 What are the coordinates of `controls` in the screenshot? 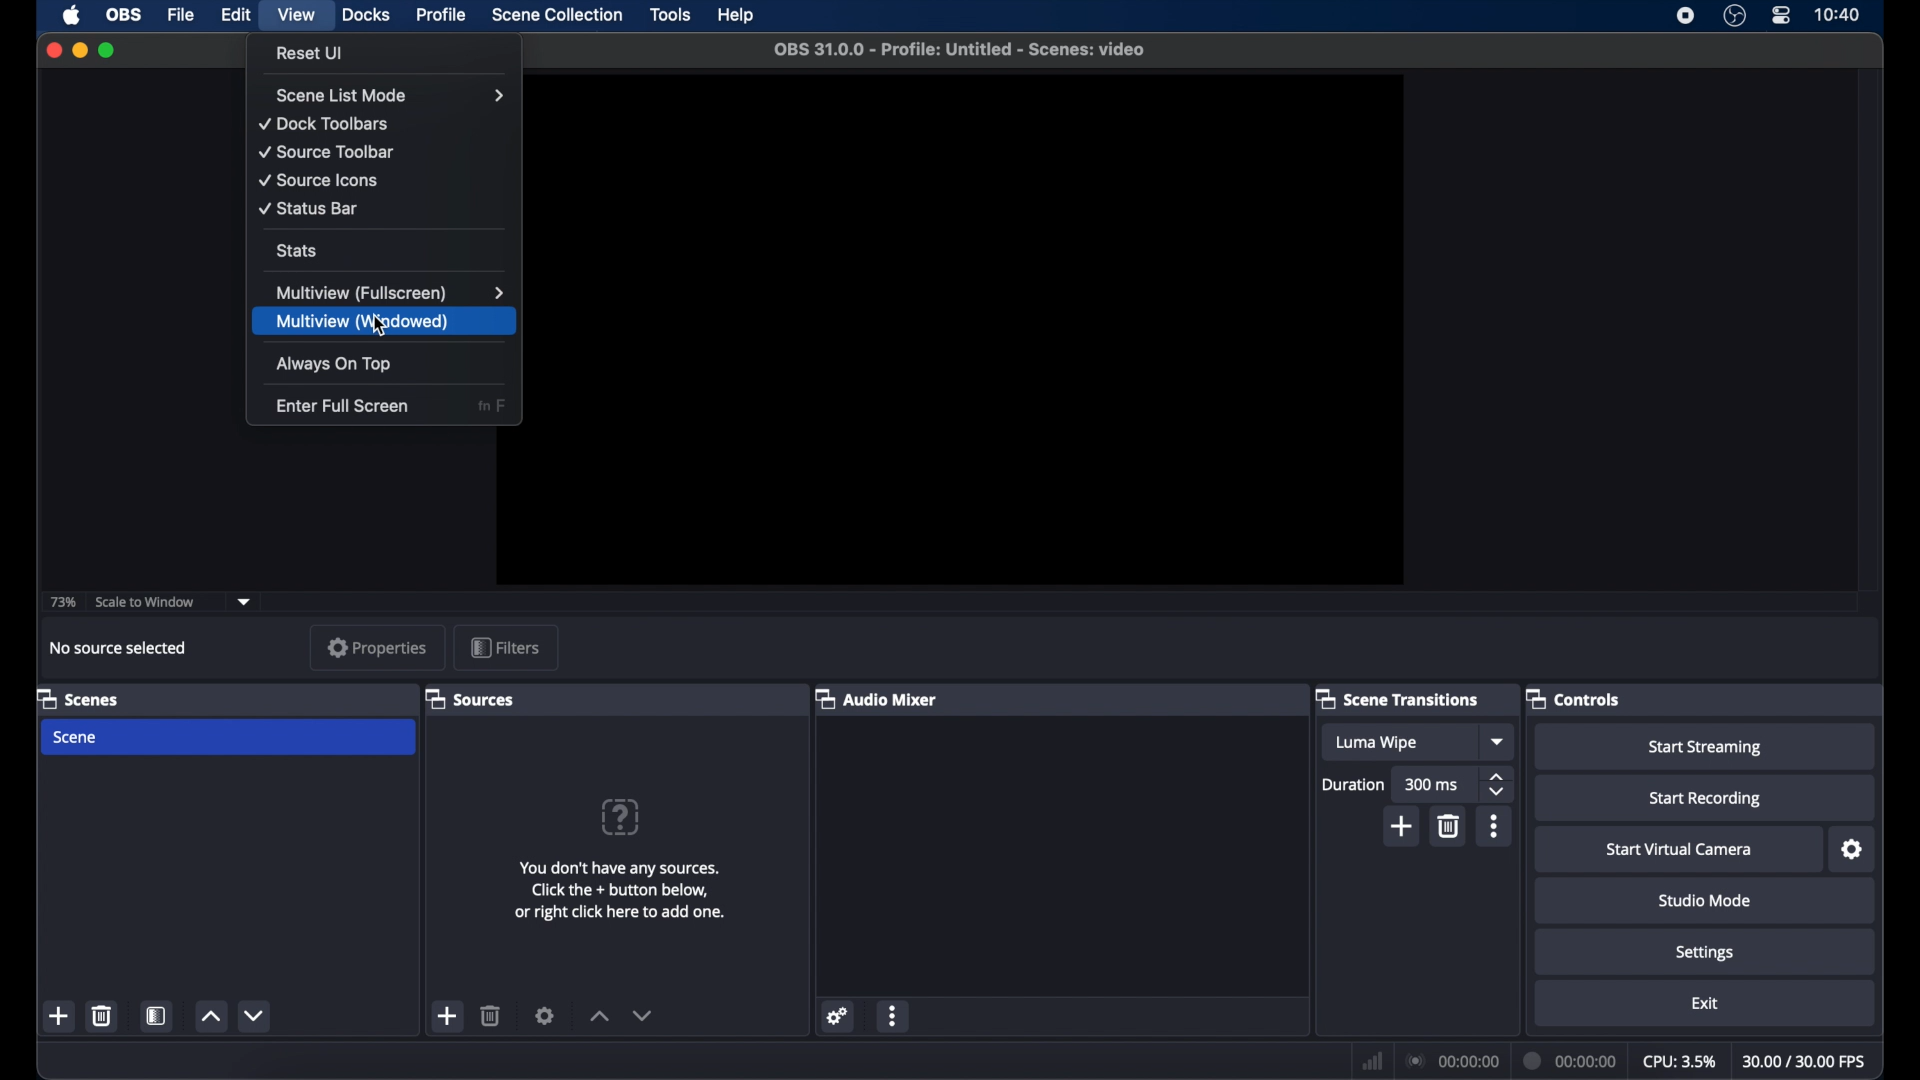 It's located at (1573, 698).